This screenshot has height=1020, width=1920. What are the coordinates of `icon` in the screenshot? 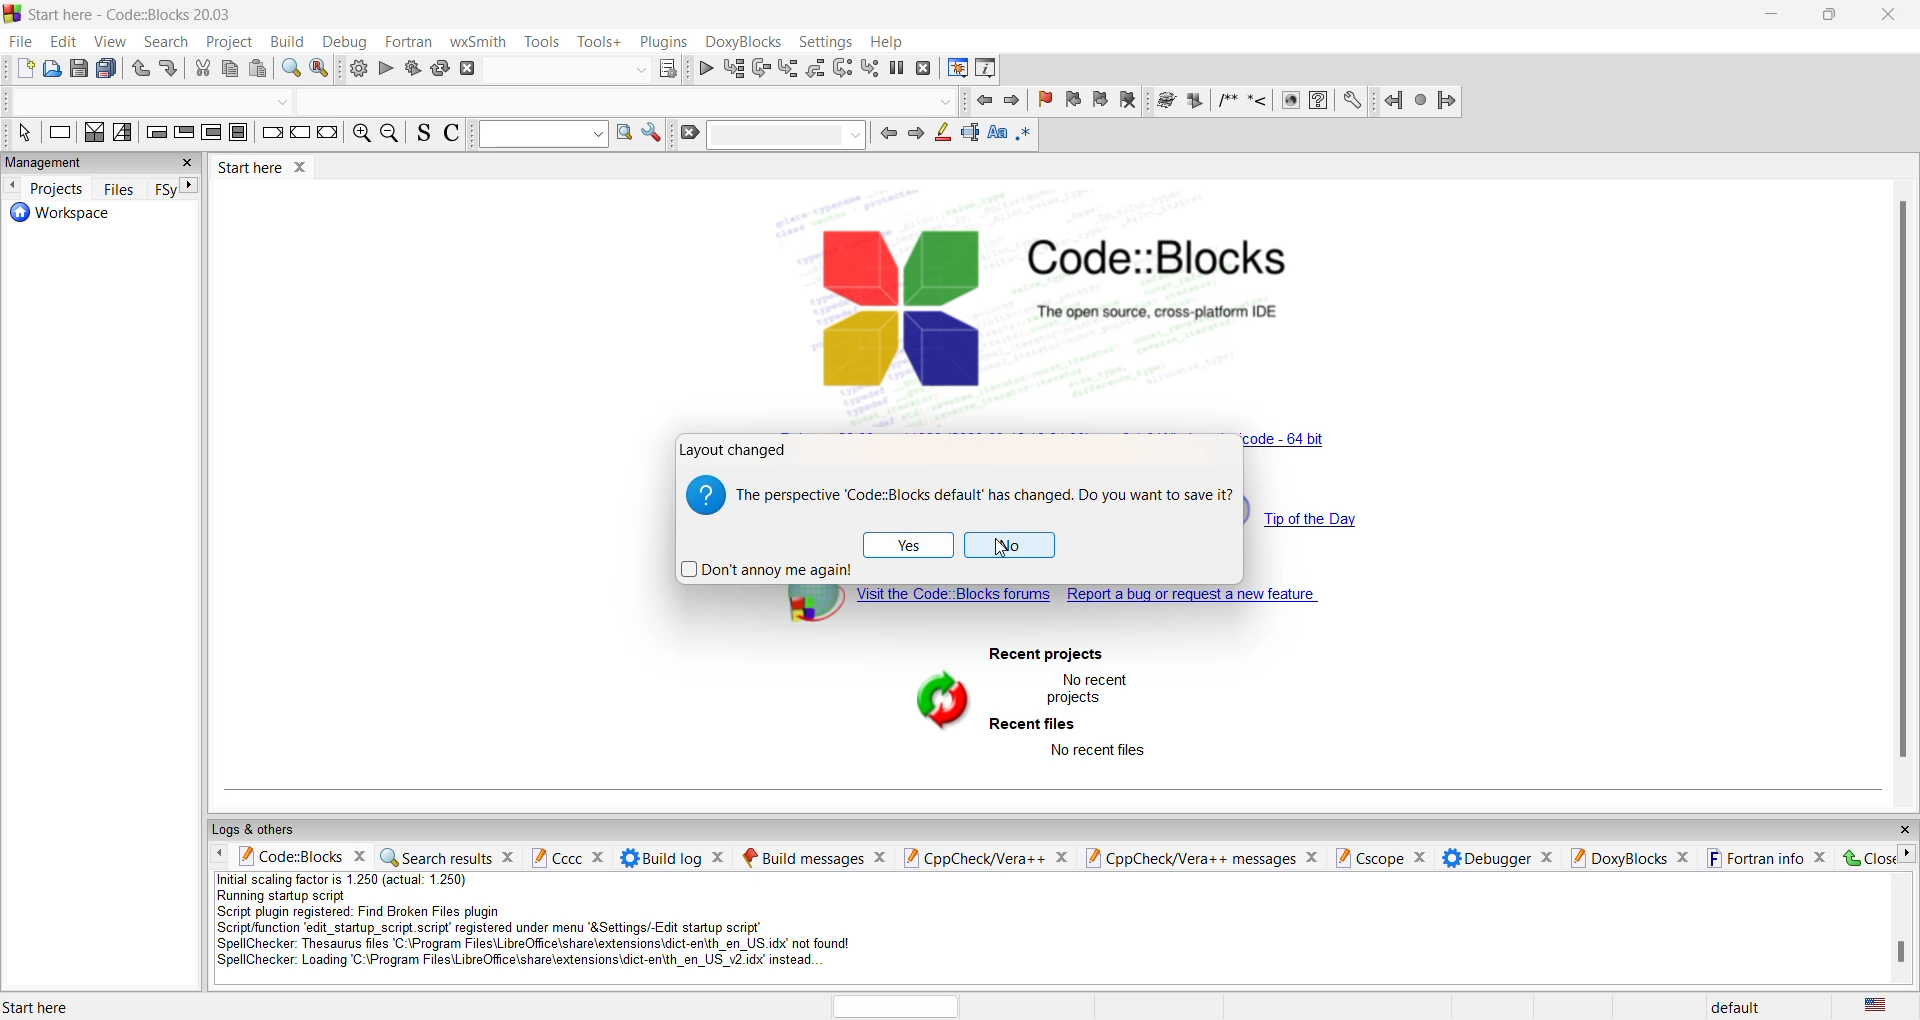 It's located at (1167, 101).